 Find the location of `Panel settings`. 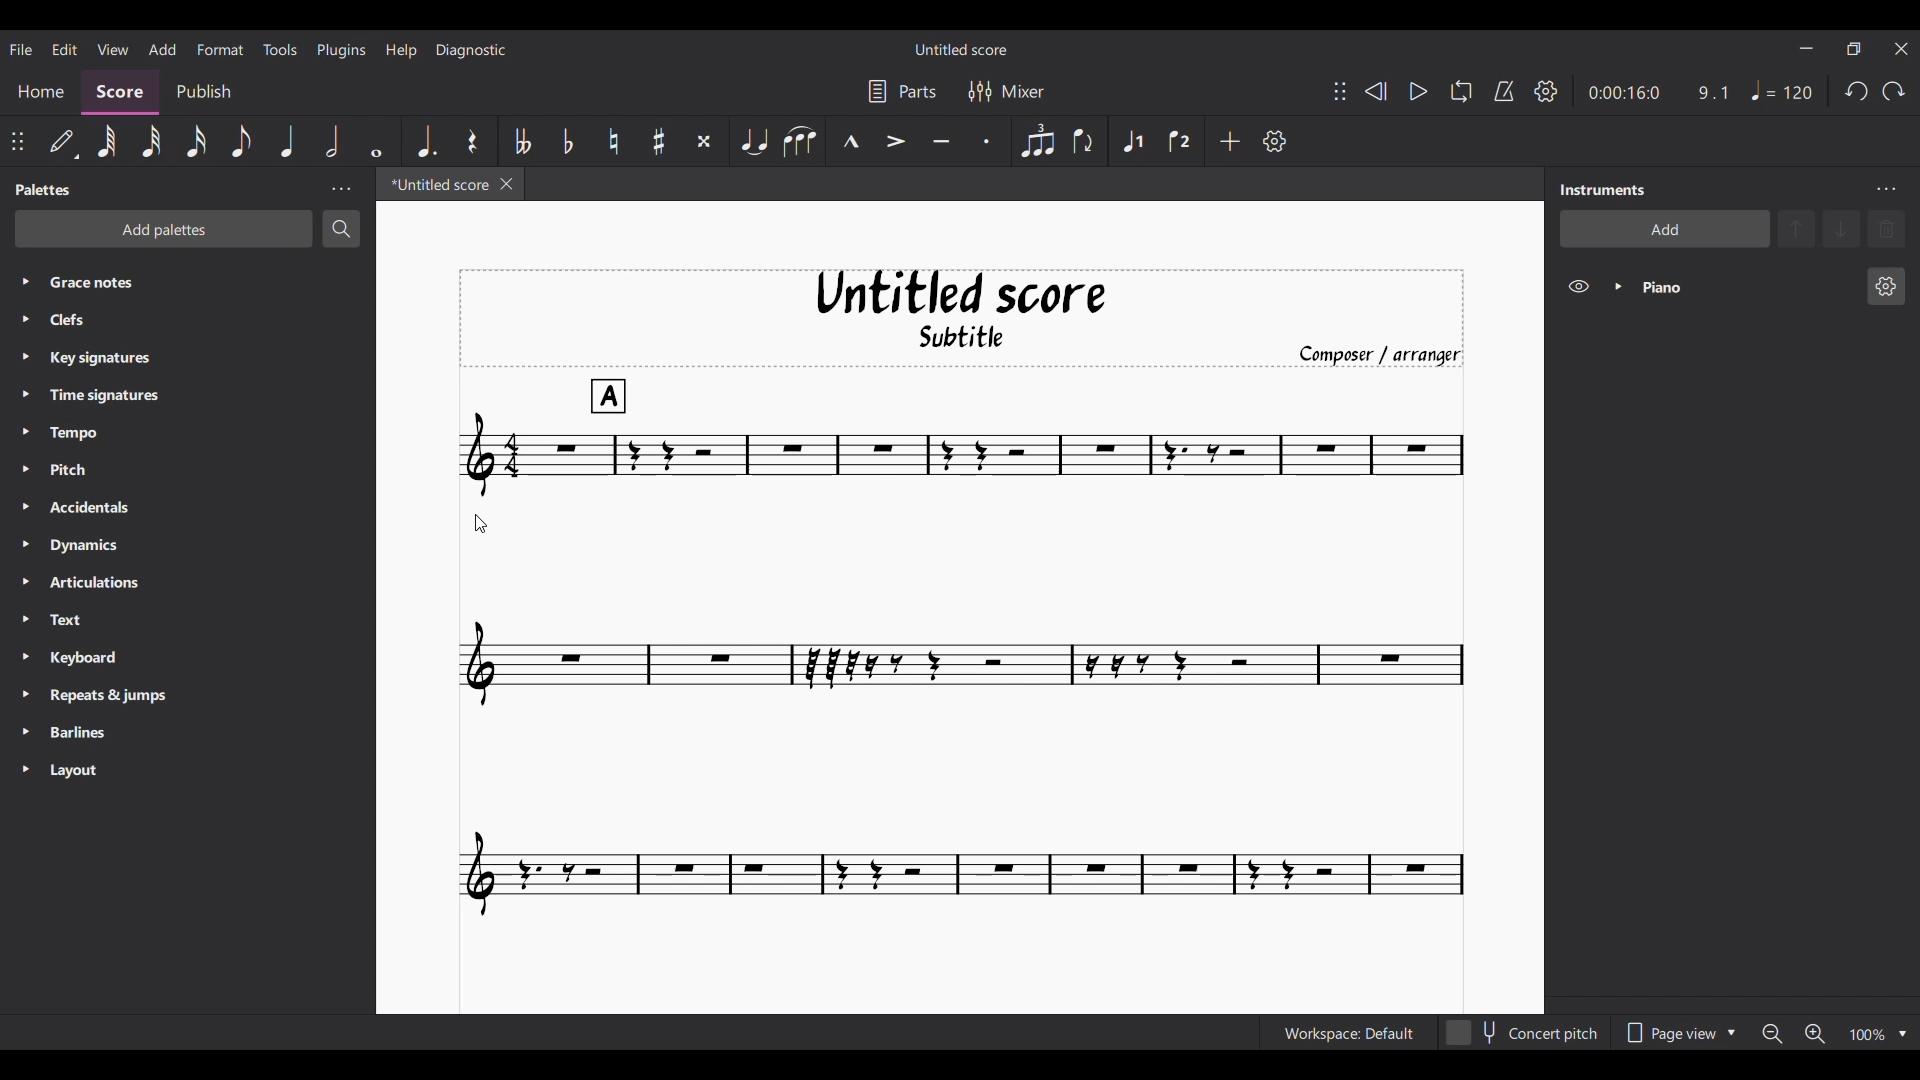

Panel settings is located at coordinates (341, 189).